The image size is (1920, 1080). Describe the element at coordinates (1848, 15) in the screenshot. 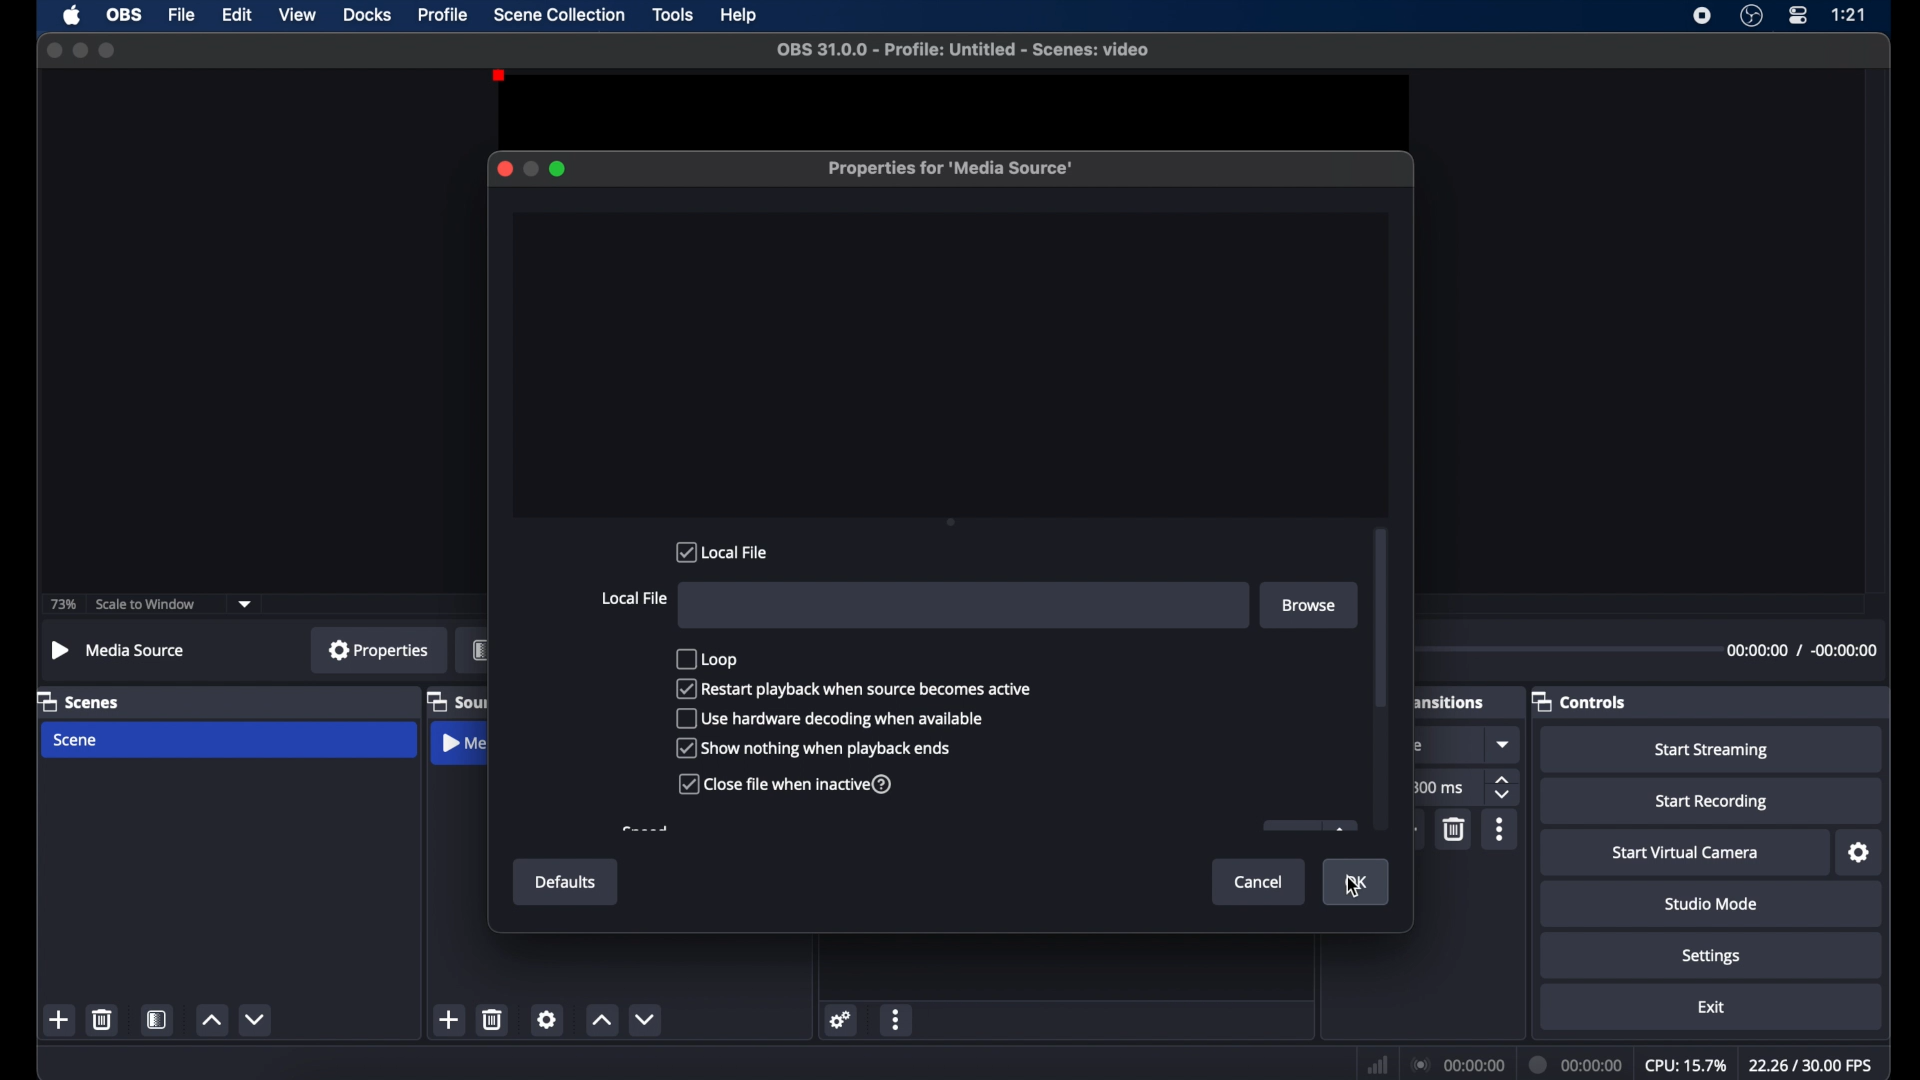

I see `time` at that location.